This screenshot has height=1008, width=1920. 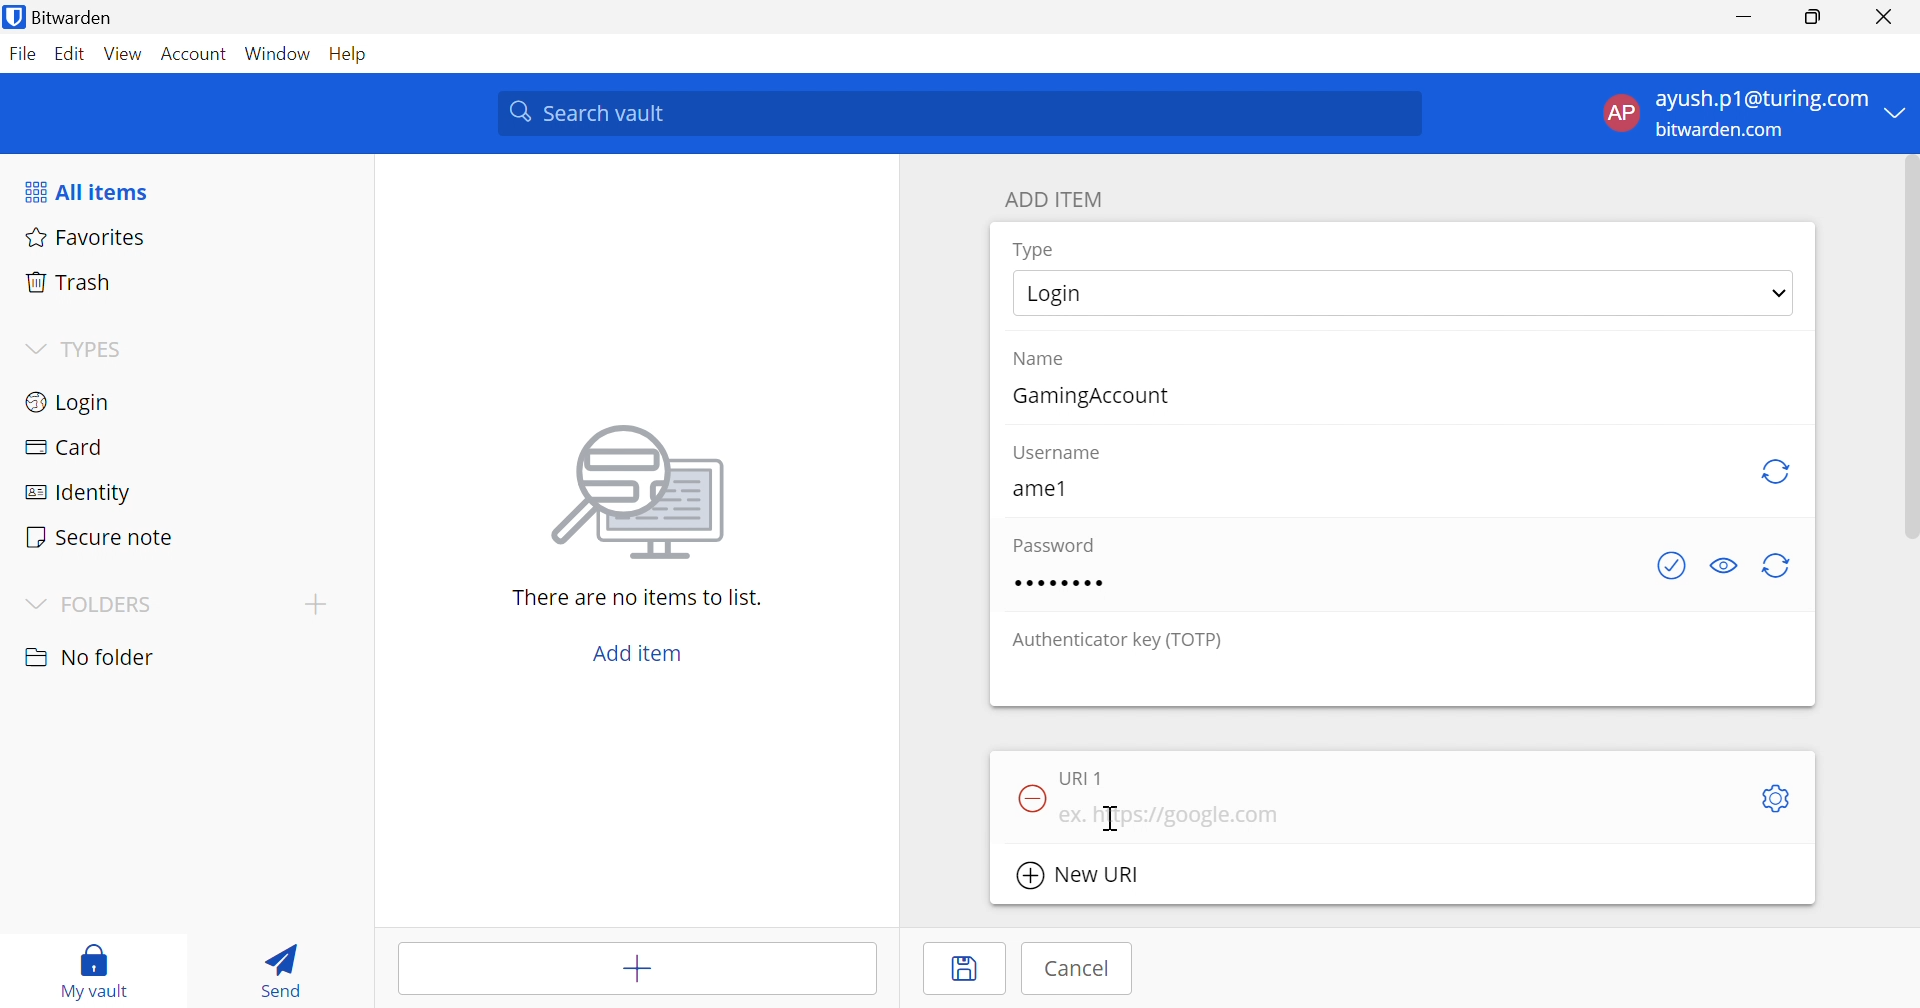 I want to click on Name, so click(x=1042, y=361).